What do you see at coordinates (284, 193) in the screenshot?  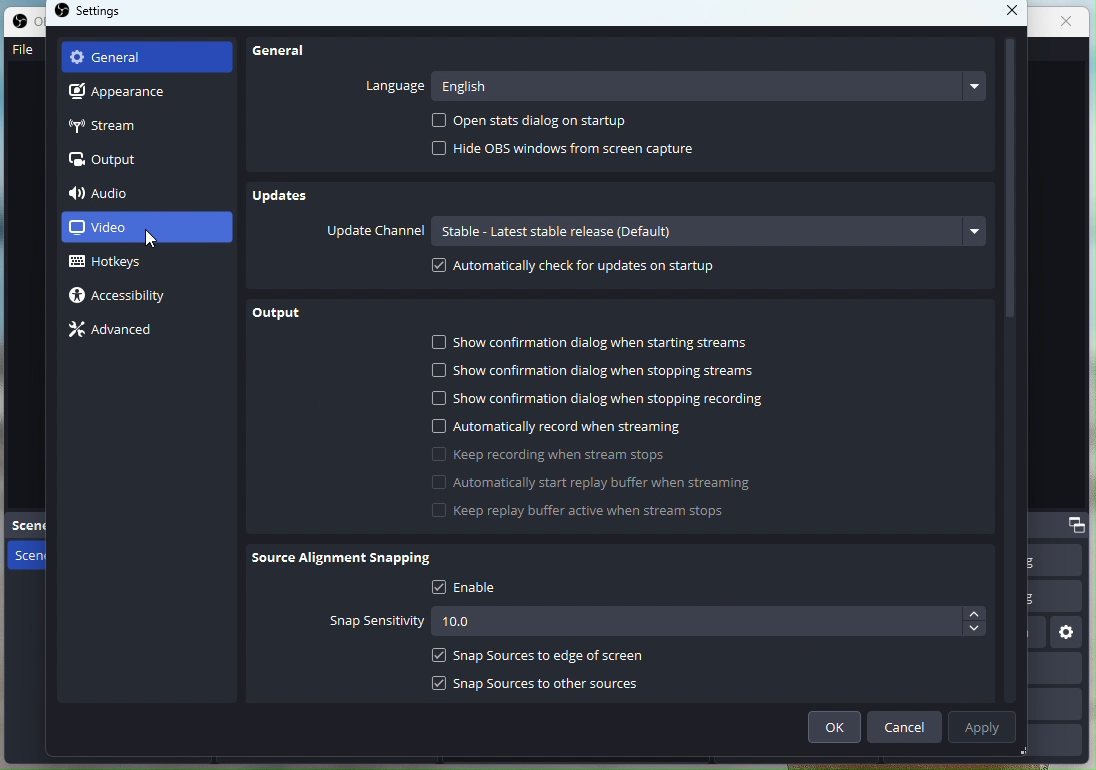 I see `Updates` at bounding box center [284, 193].